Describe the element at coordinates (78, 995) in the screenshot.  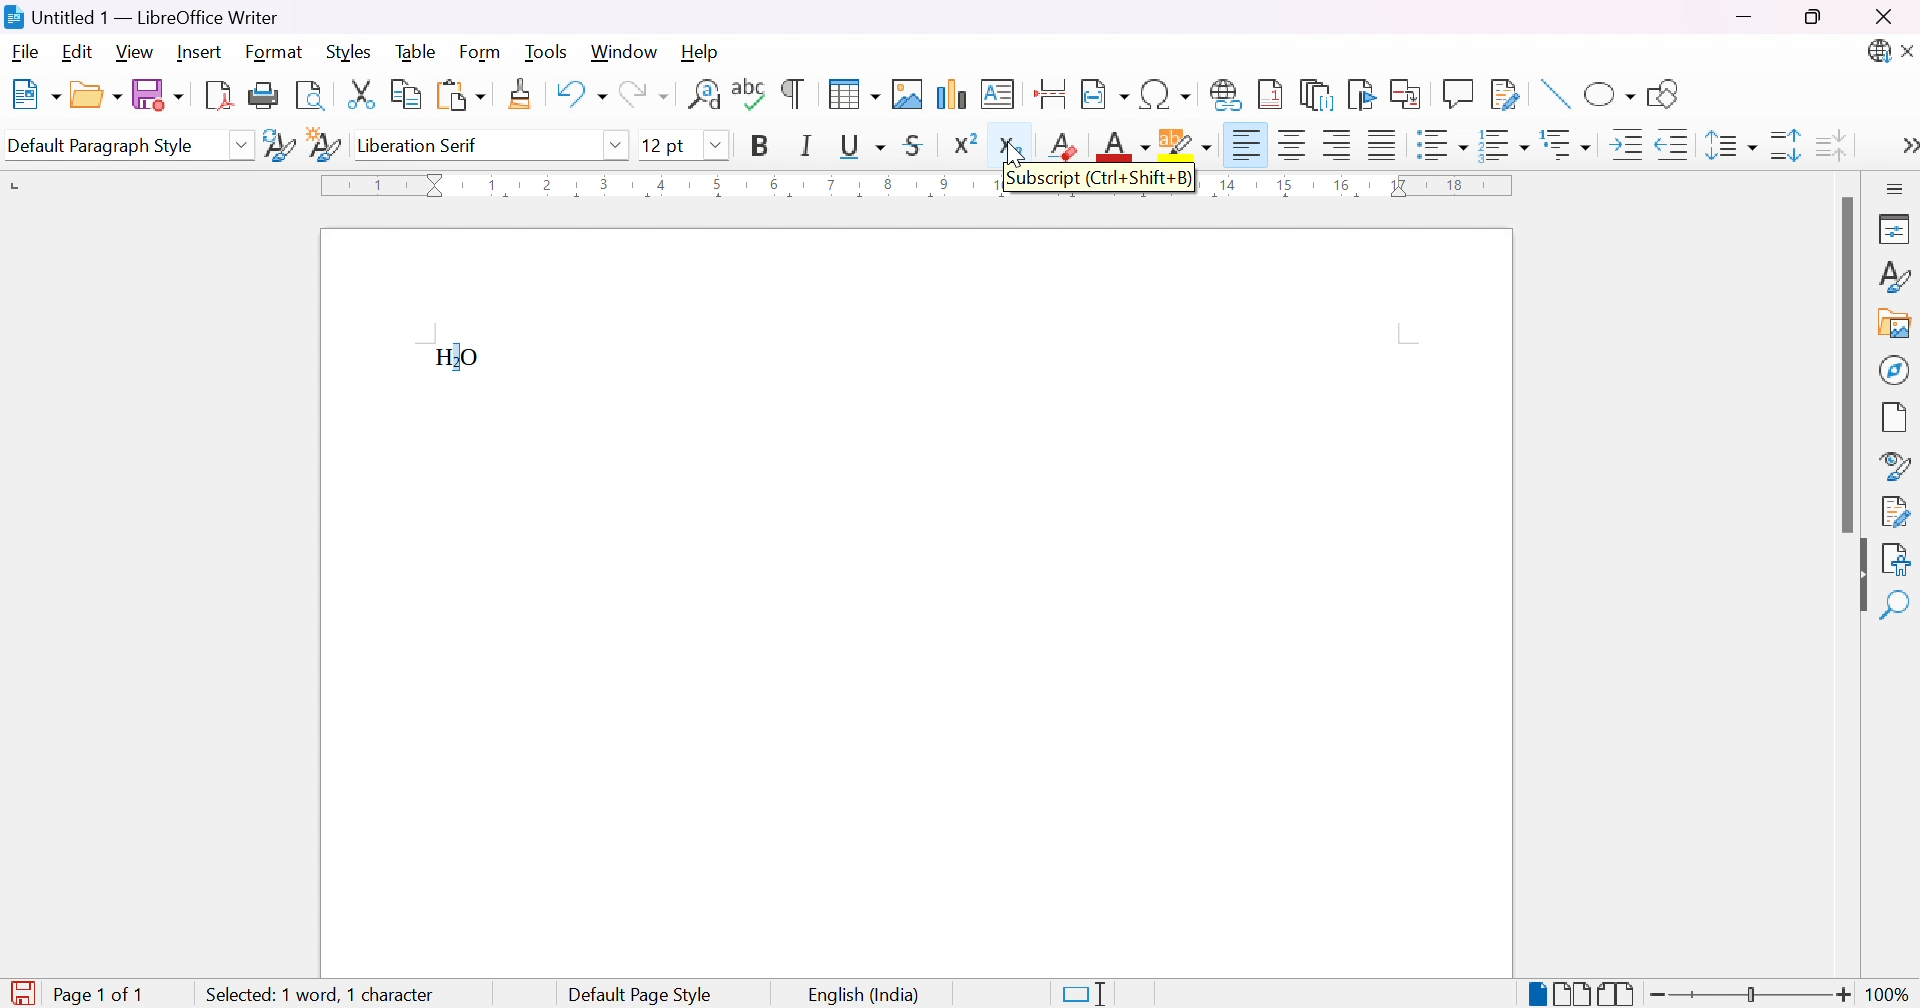
I see `Page 1 of 1` at that location.